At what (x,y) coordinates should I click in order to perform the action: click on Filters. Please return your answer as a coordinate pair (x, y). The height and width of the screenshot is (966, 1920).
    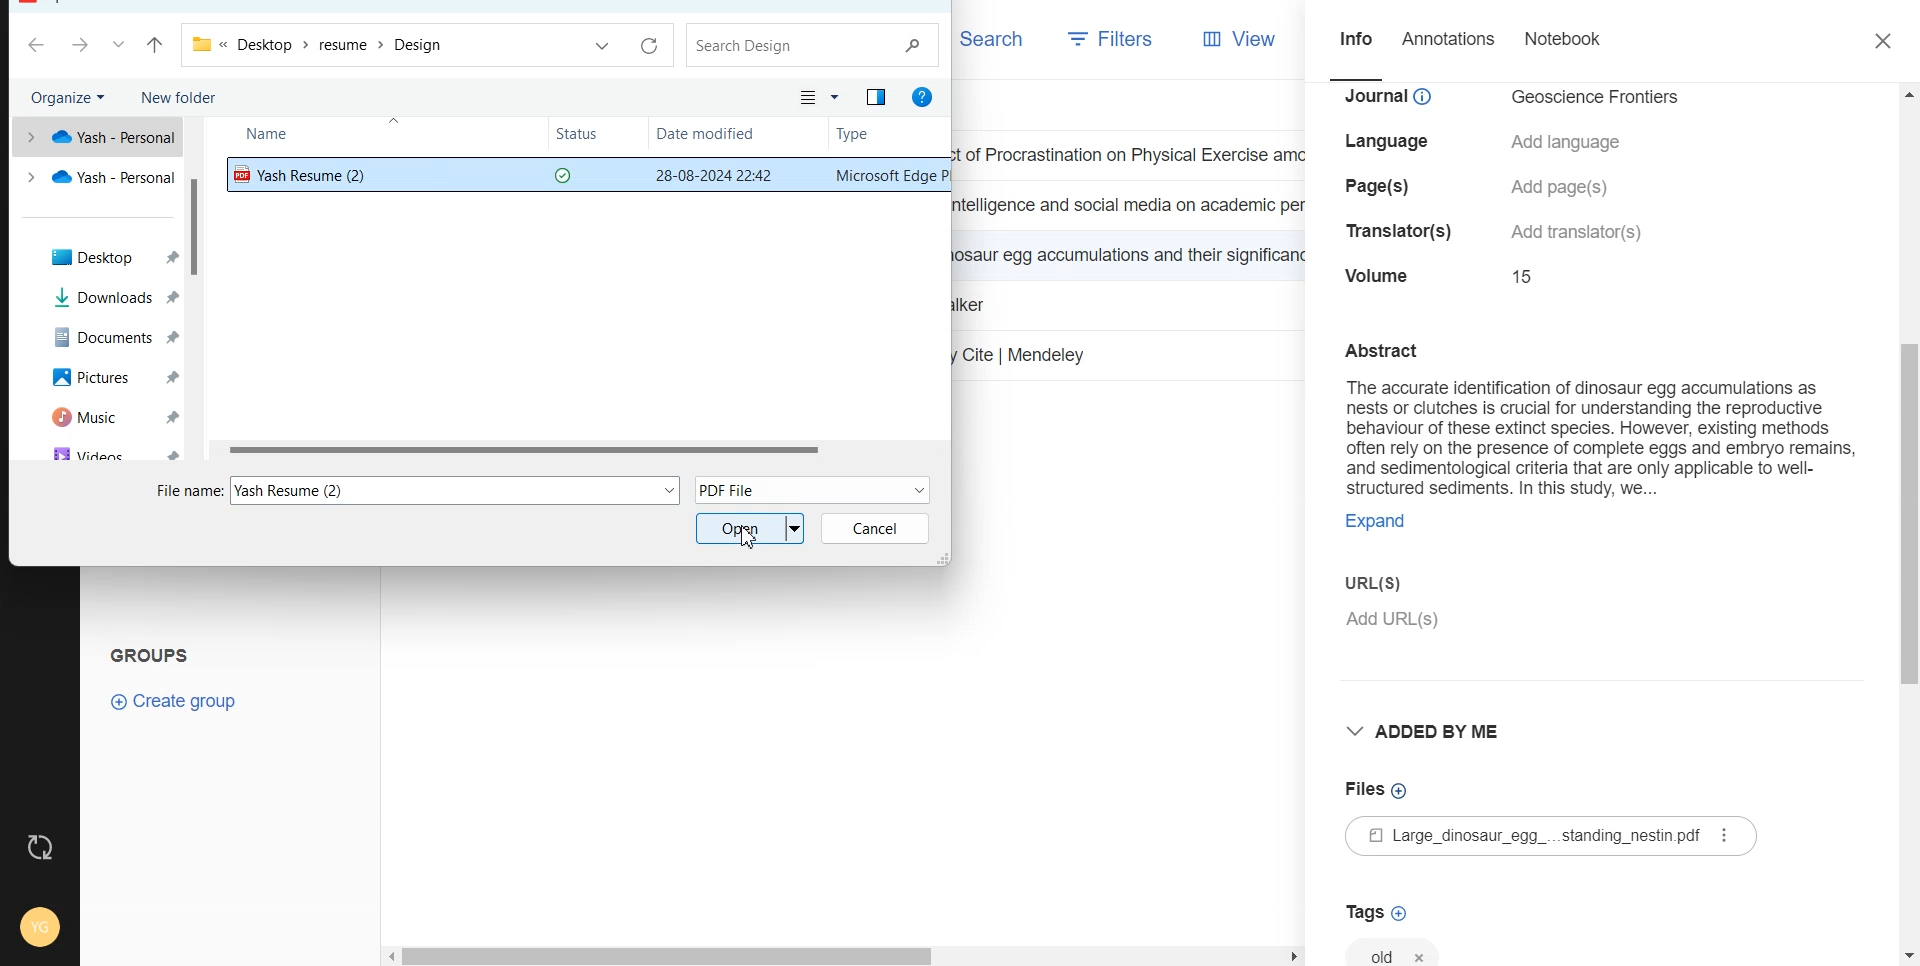
    Looking at the image, I should click on (1111, 40).